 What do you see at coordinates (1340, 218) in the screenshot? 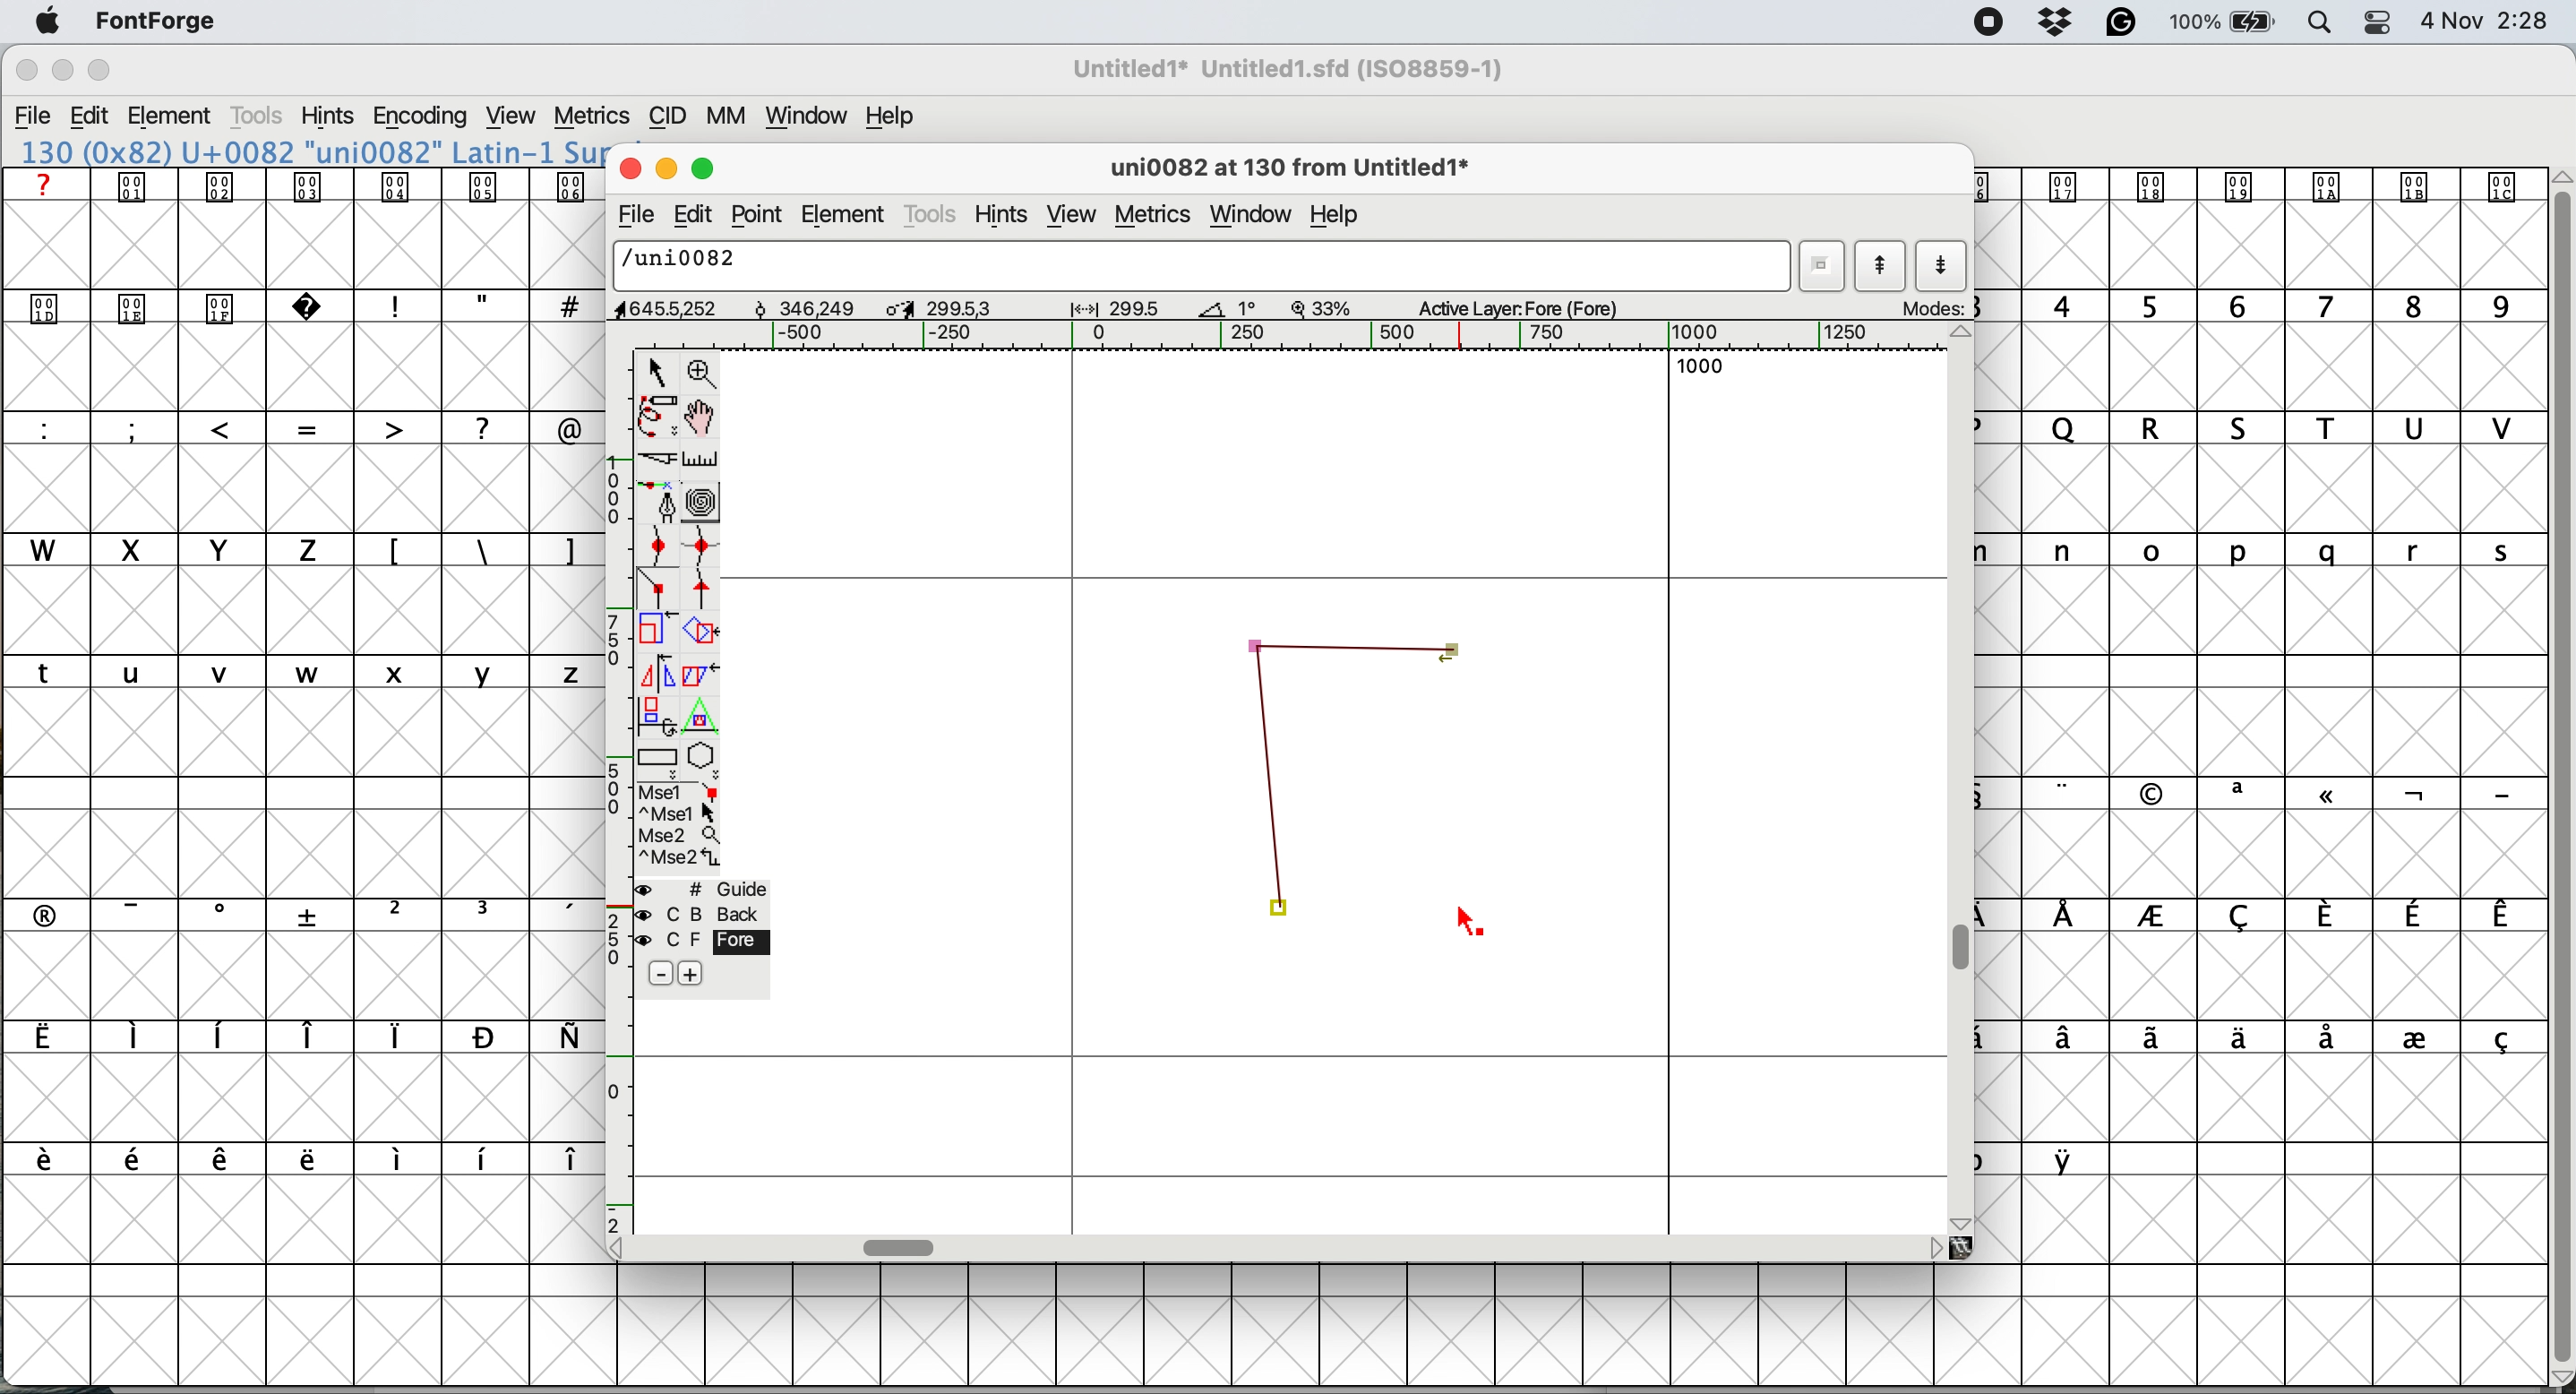
I see `help` at bounding box center [1340, 218].